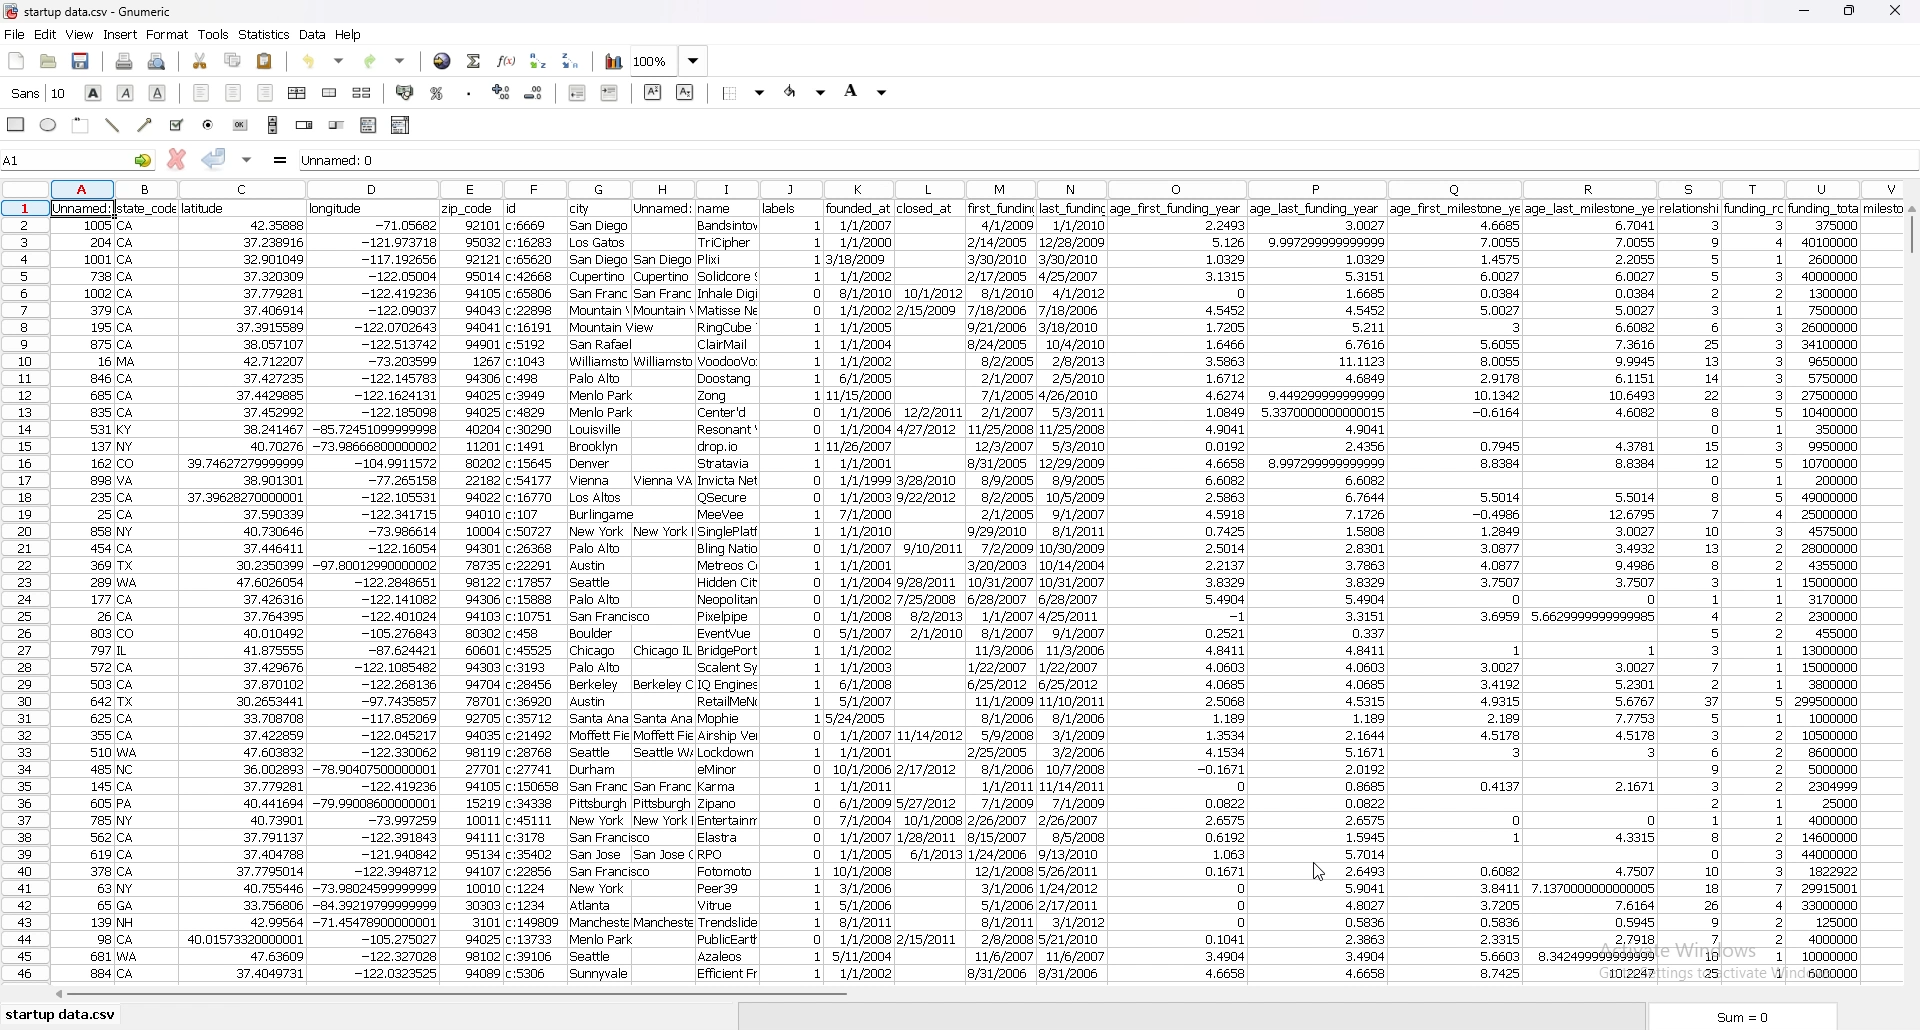 The image size is (1920, 1030). Describe the element at coordinates (327, 59) in the screenshot. I see `undo` at that location.